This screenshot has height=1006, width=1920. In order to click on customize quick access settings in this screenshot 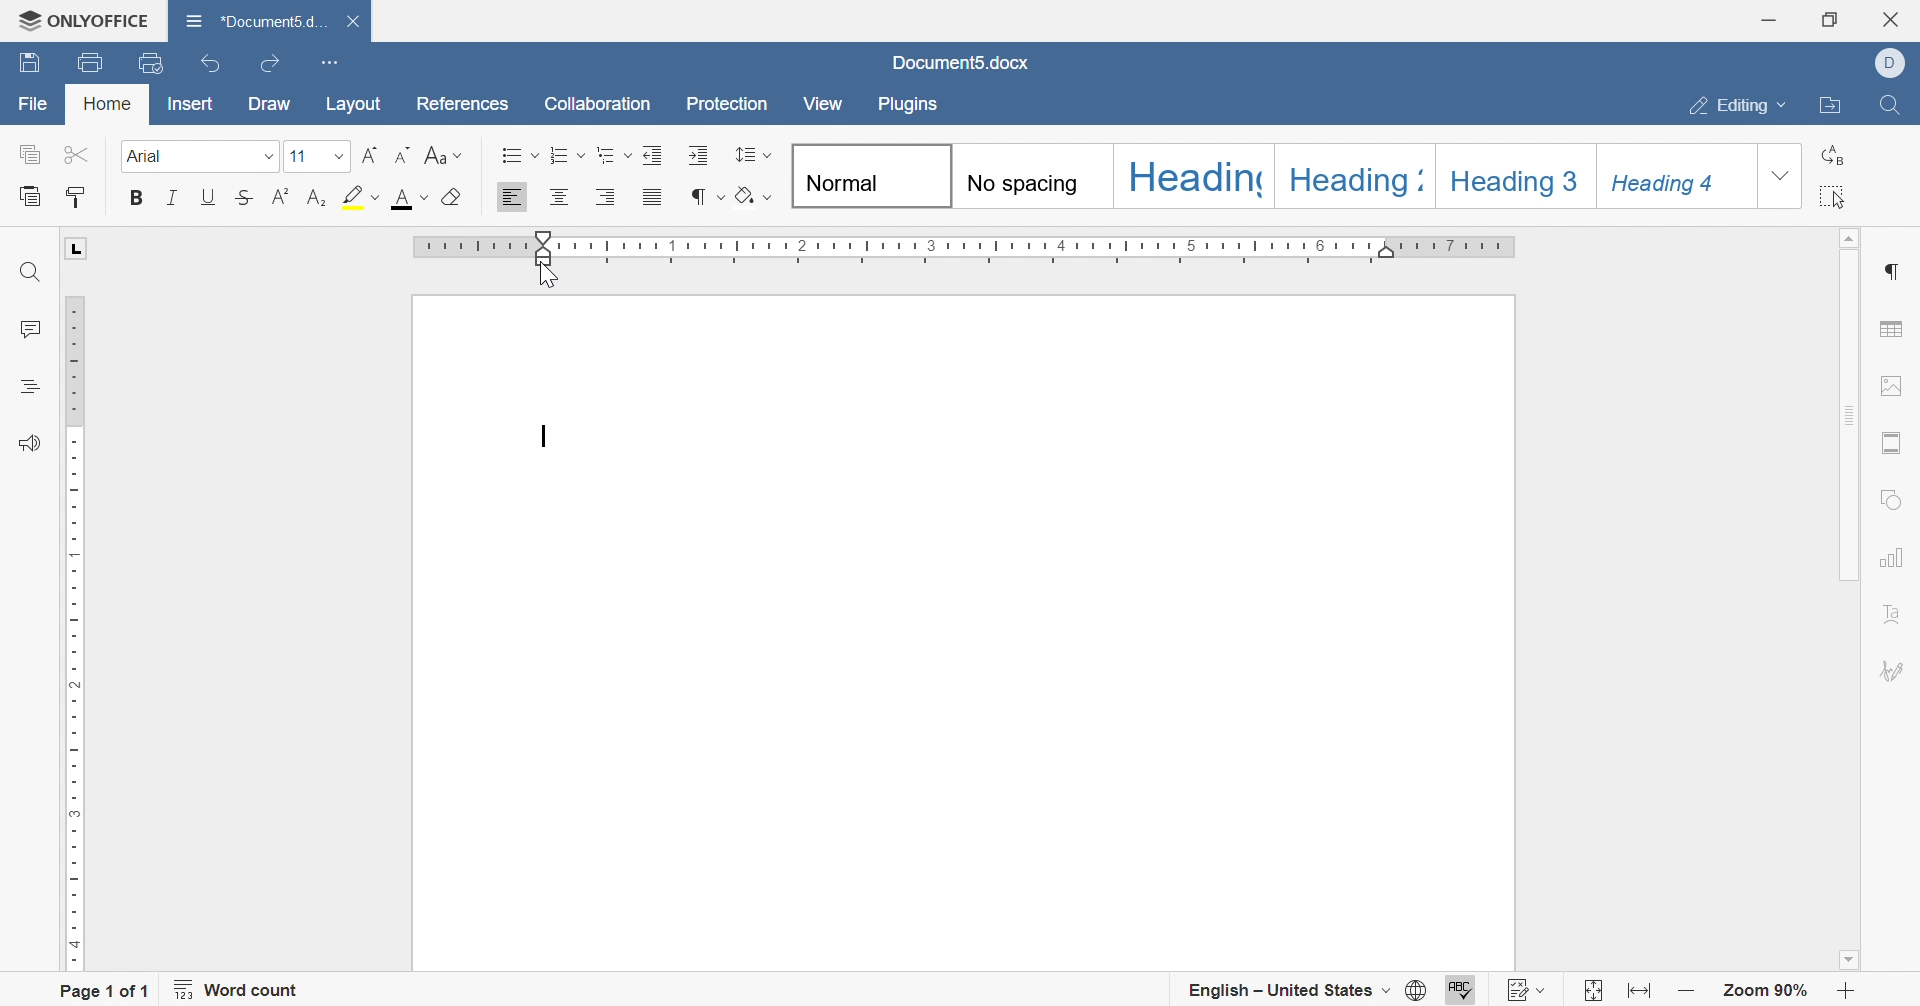, I will do `click(331, 60)`.